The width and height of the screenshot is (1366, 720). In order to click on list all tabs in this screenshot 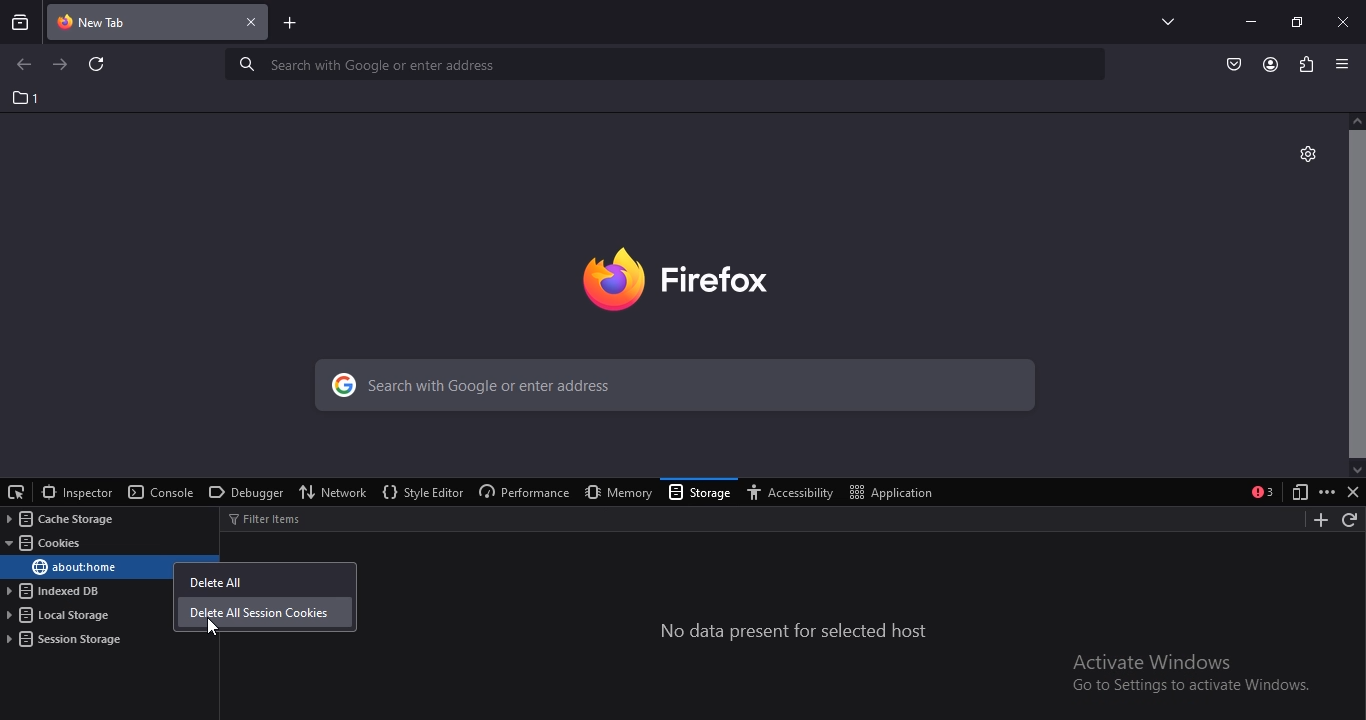, I will do `click(1163, 21)`.